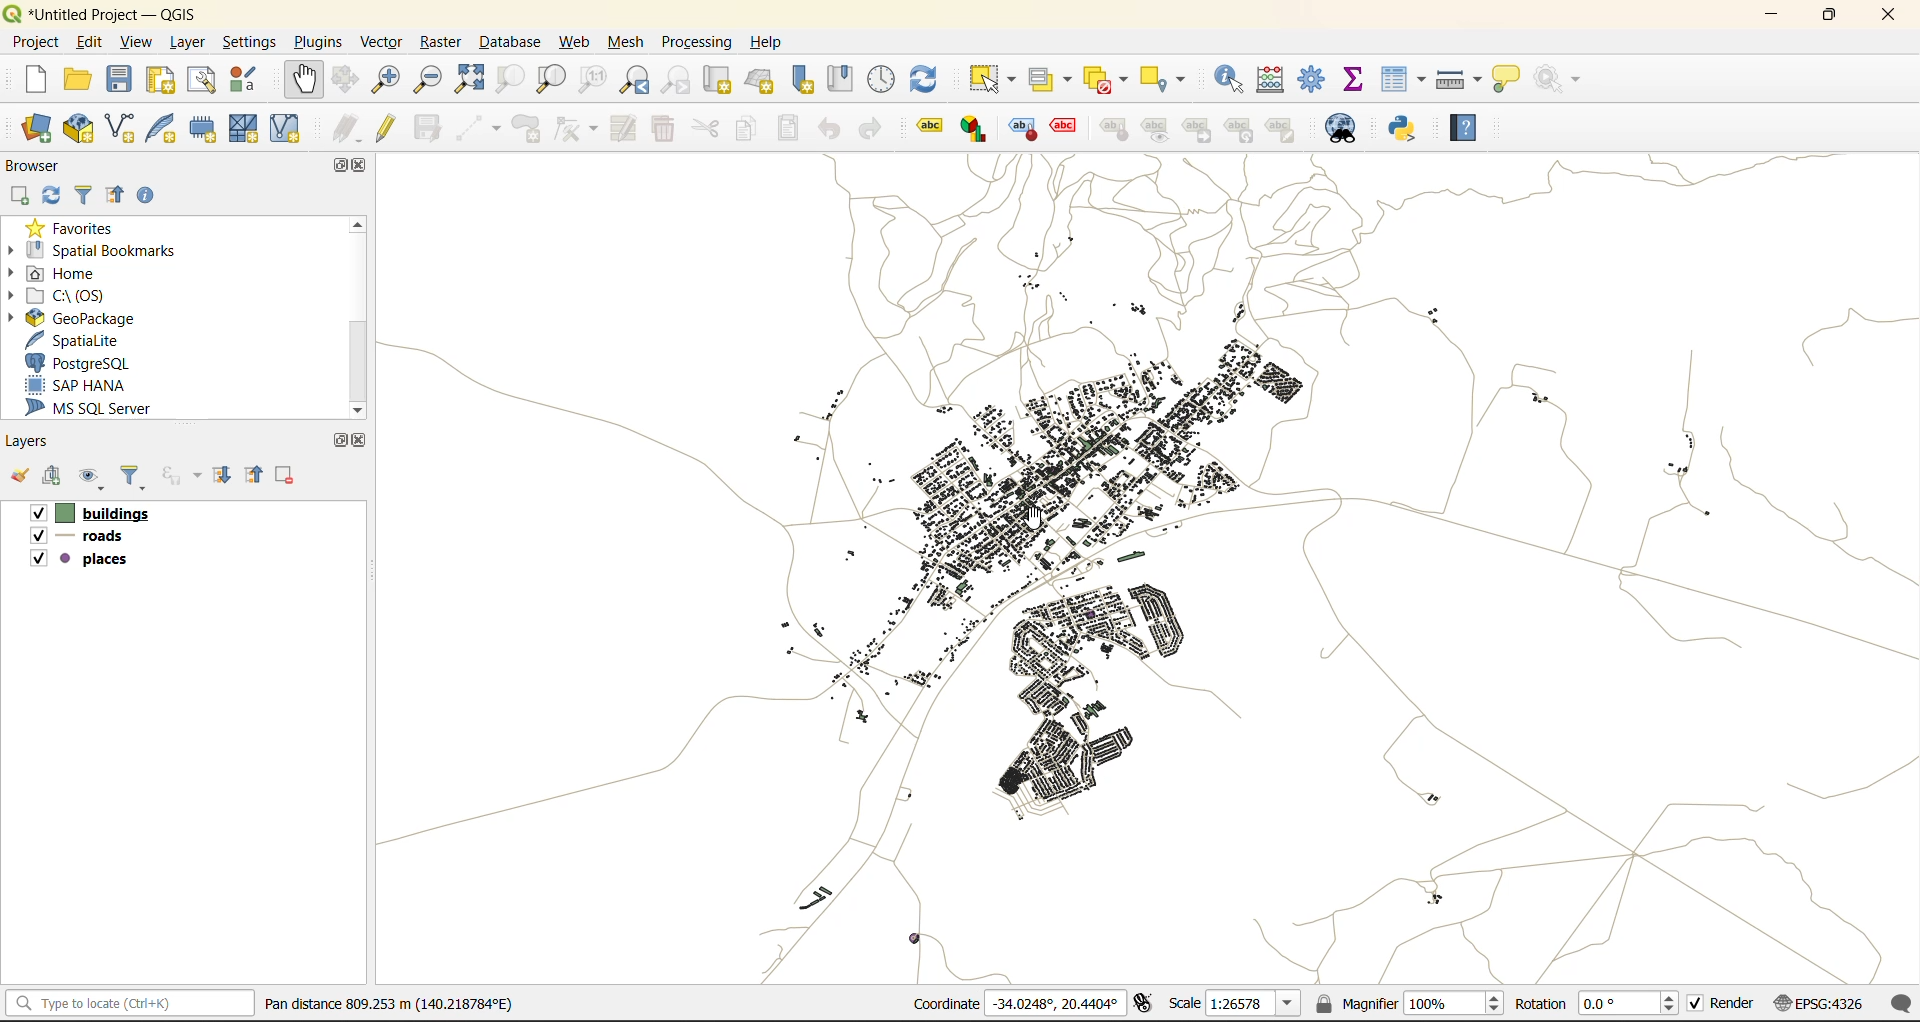 This screenshot has height=1022, width=1920. Describe the element at coordinates (1555, 80) in the screenshot. I see `no action` at that location.